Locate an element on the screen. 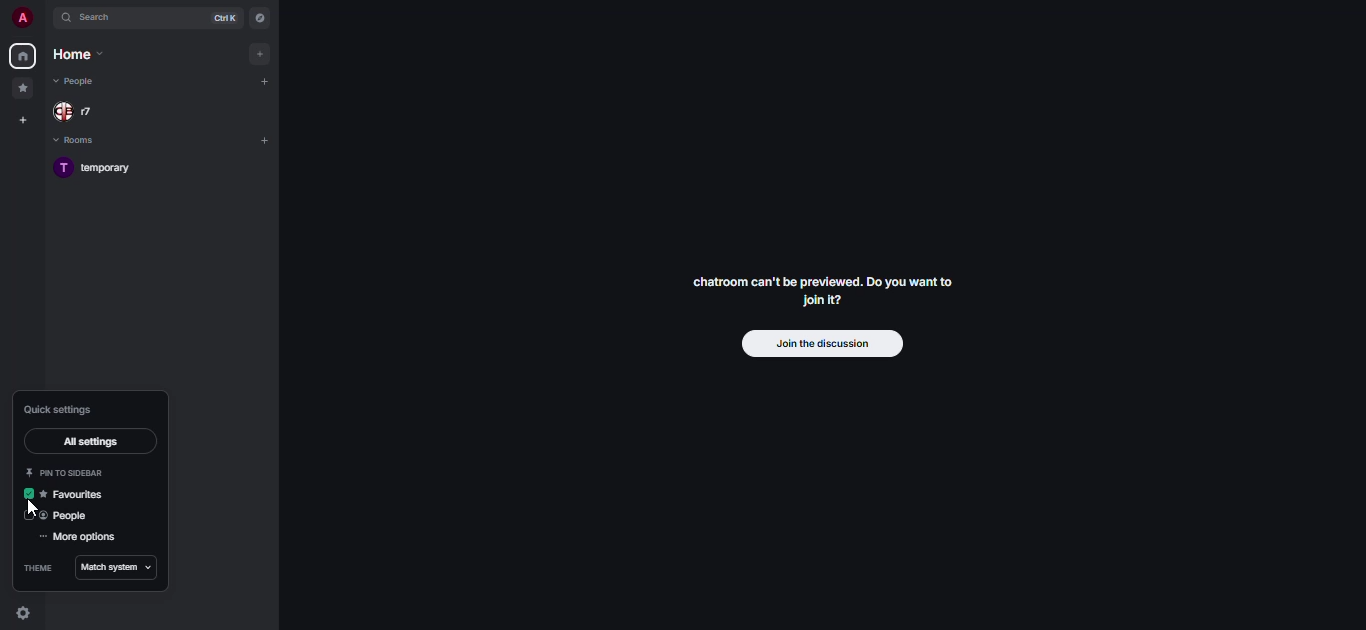 The height and width of the screenshot is (630, 1366). theme is located at coordinates (39, 569).